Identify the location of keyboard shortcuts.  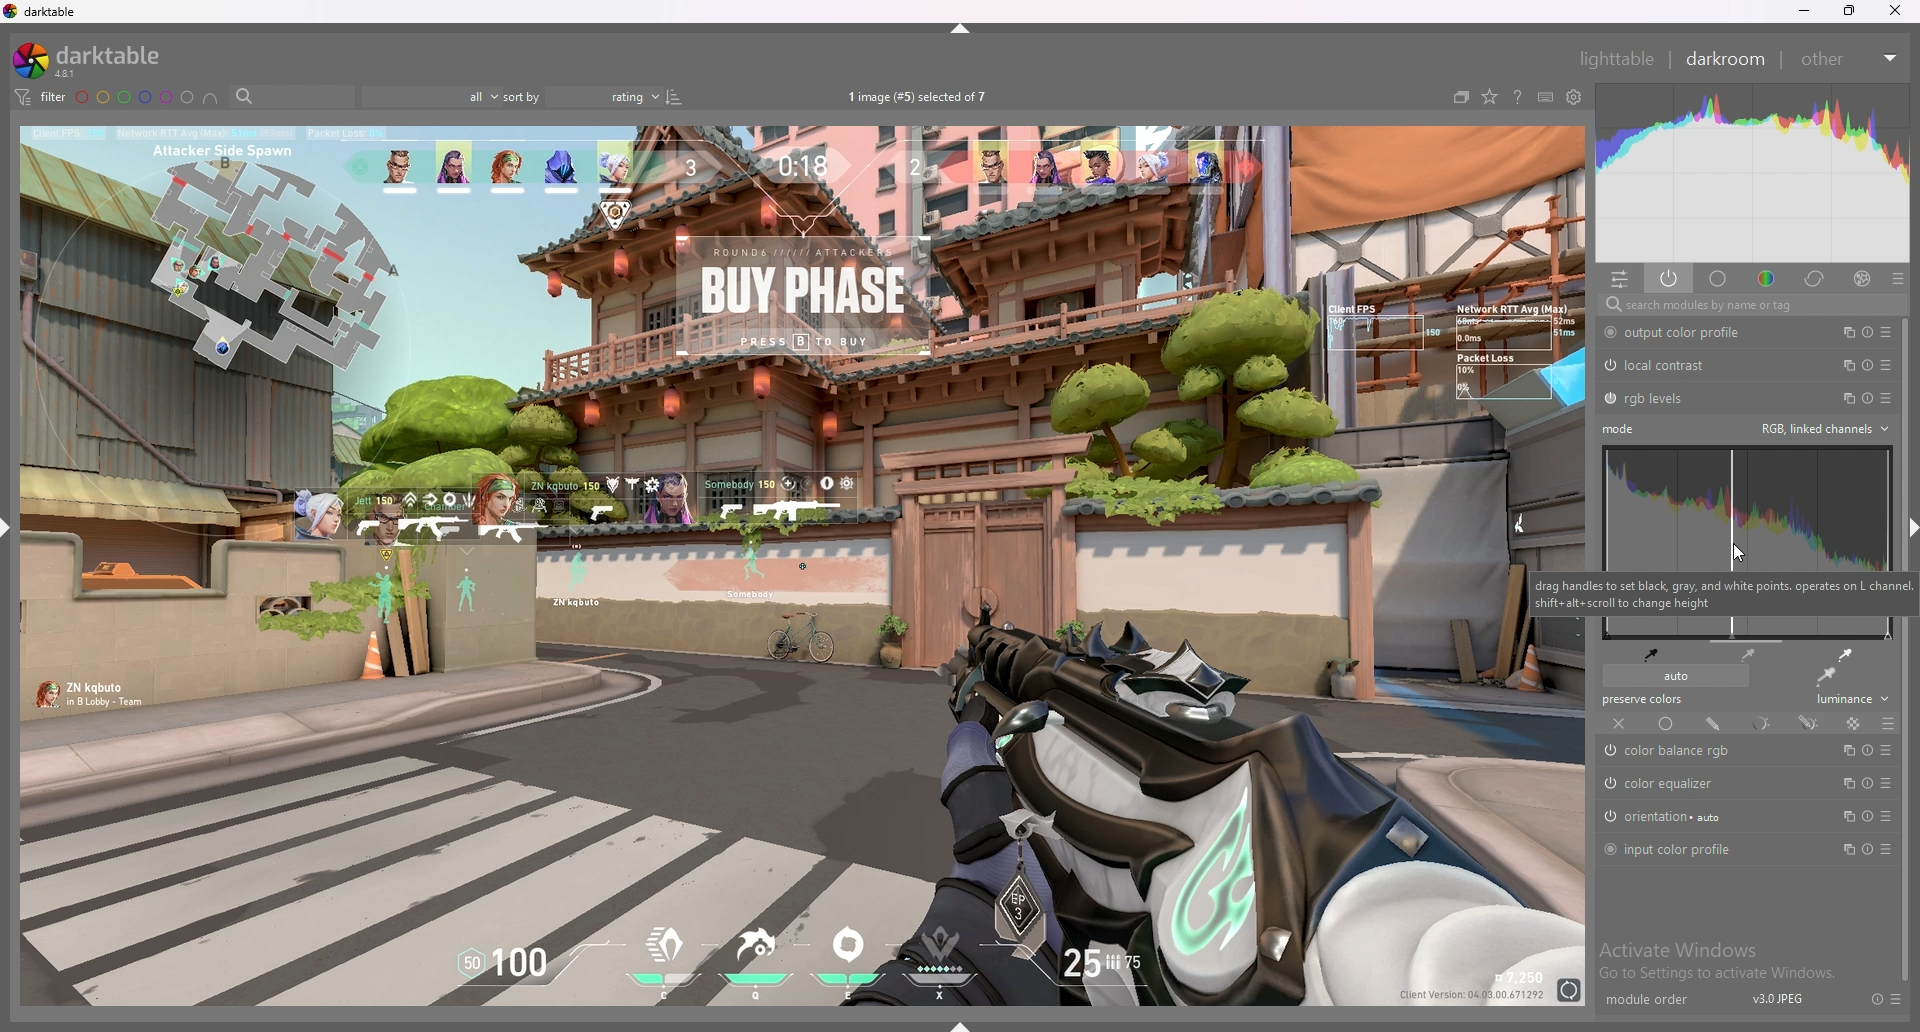
(1546, 99).